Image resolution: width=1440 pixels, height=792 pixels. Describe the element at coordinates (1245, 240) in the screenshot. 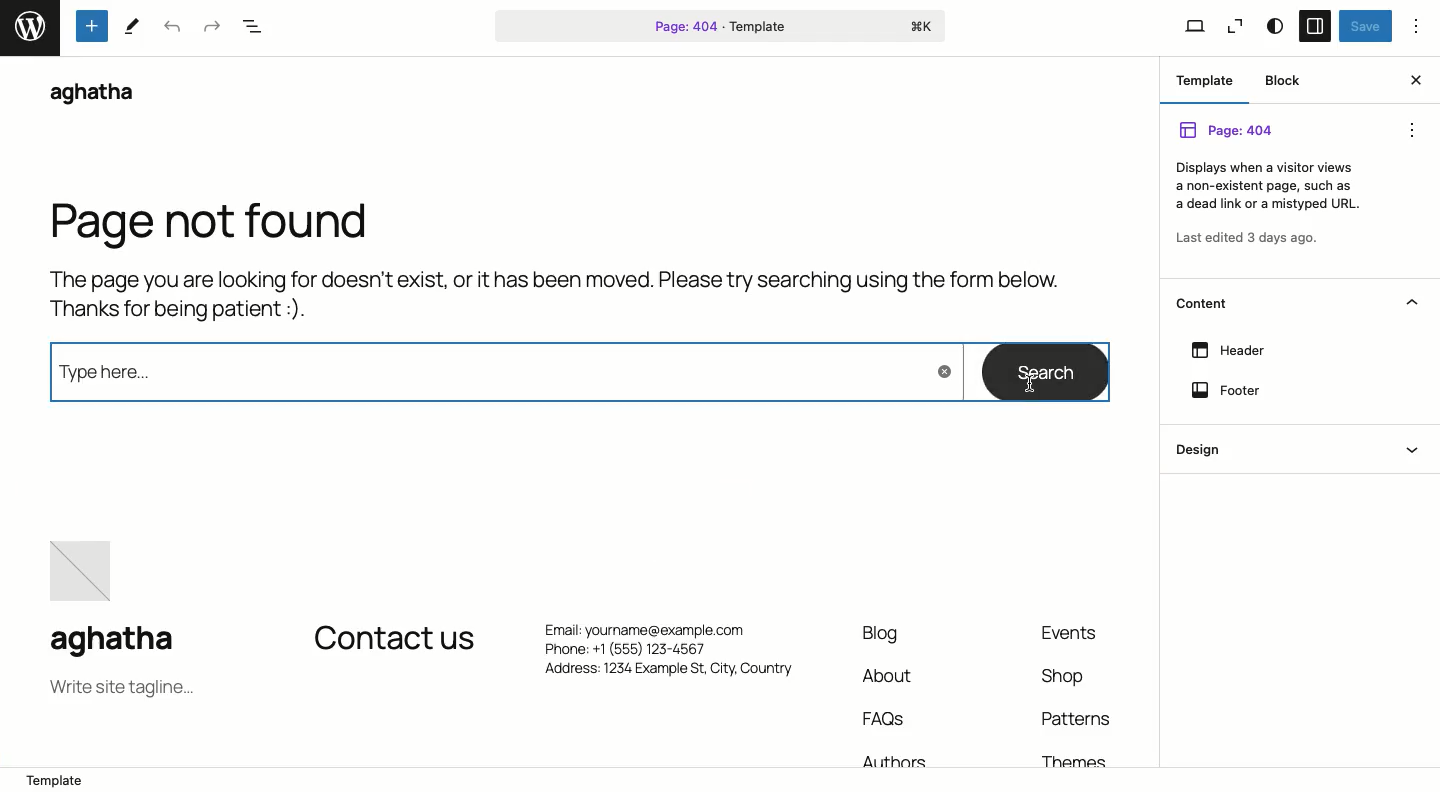

I see `Last edited` at that location.